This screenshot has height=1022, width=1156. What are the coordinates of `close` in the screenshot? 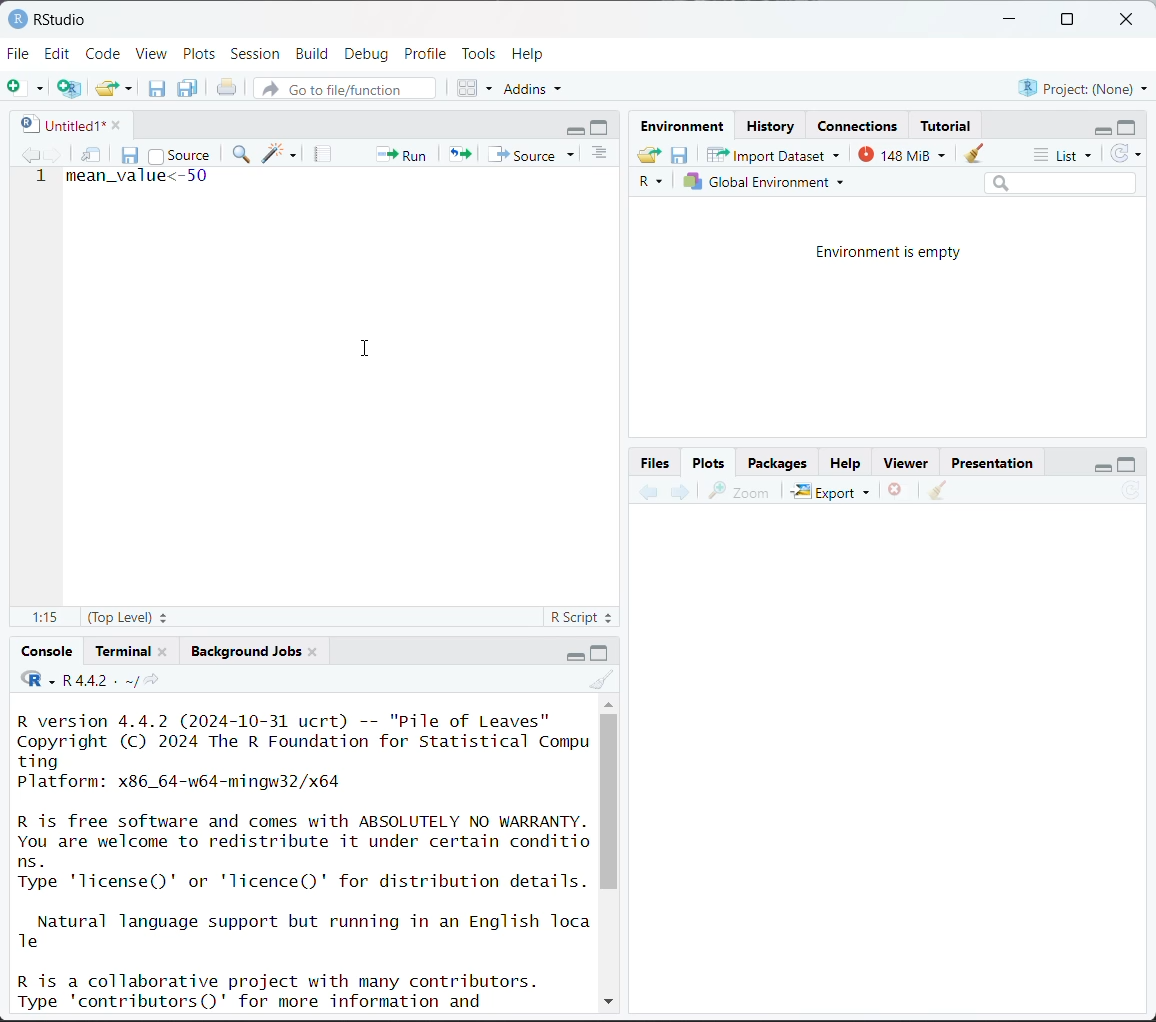 It's located at (163, 650).